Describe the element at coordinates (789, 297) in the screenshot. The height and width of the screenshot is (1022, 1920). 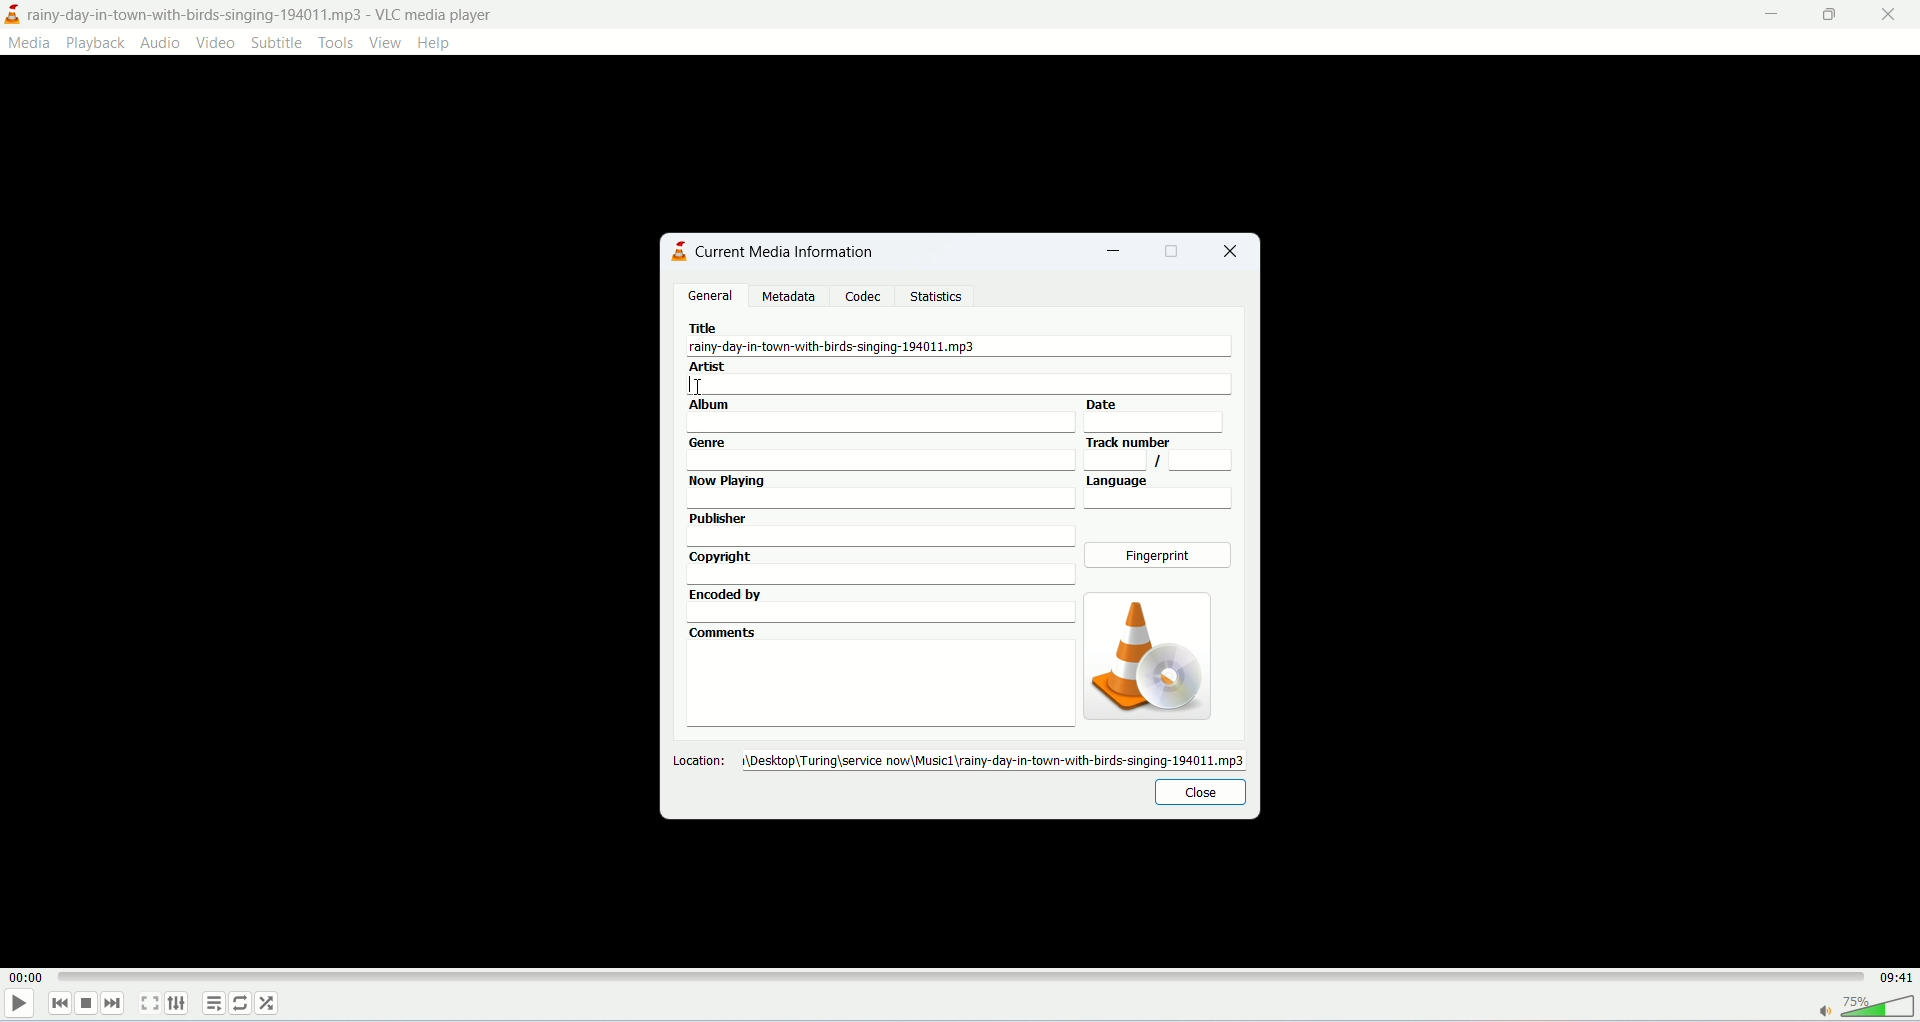
I see `metadata` at that location.